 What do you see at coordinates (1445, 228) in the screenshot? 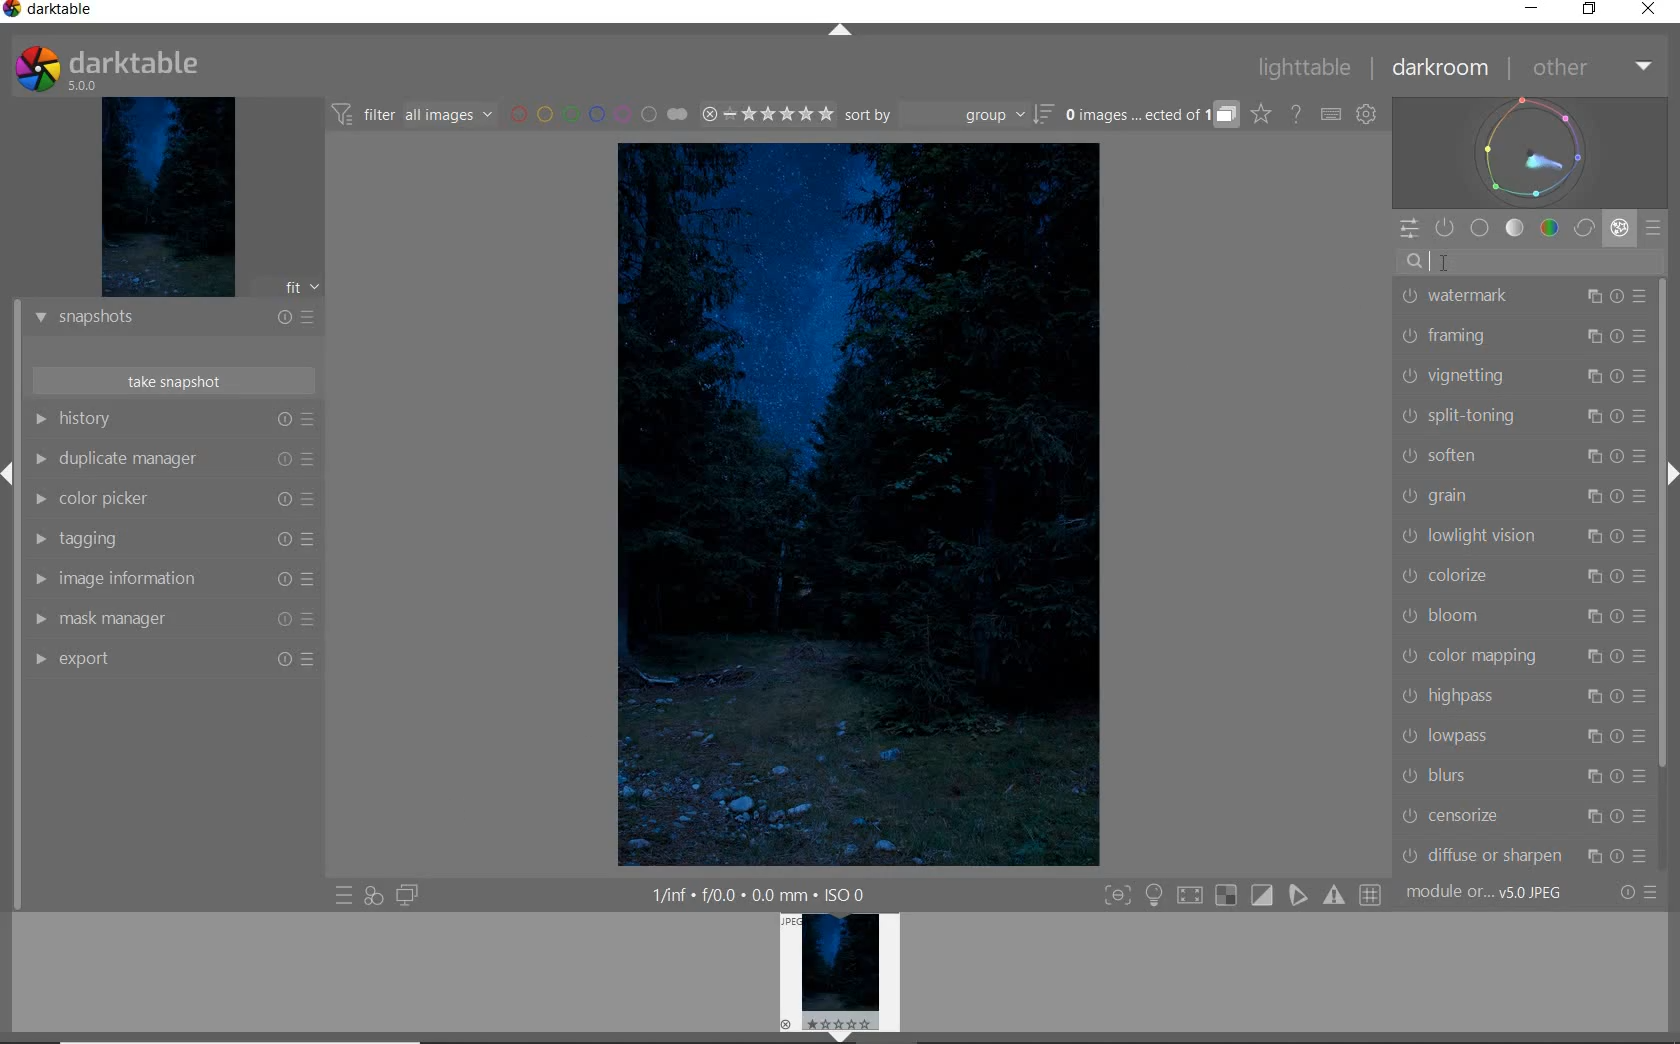
I see `SHOW ONLY ACTIVE MODULES` at bounding box center [1445, 228].